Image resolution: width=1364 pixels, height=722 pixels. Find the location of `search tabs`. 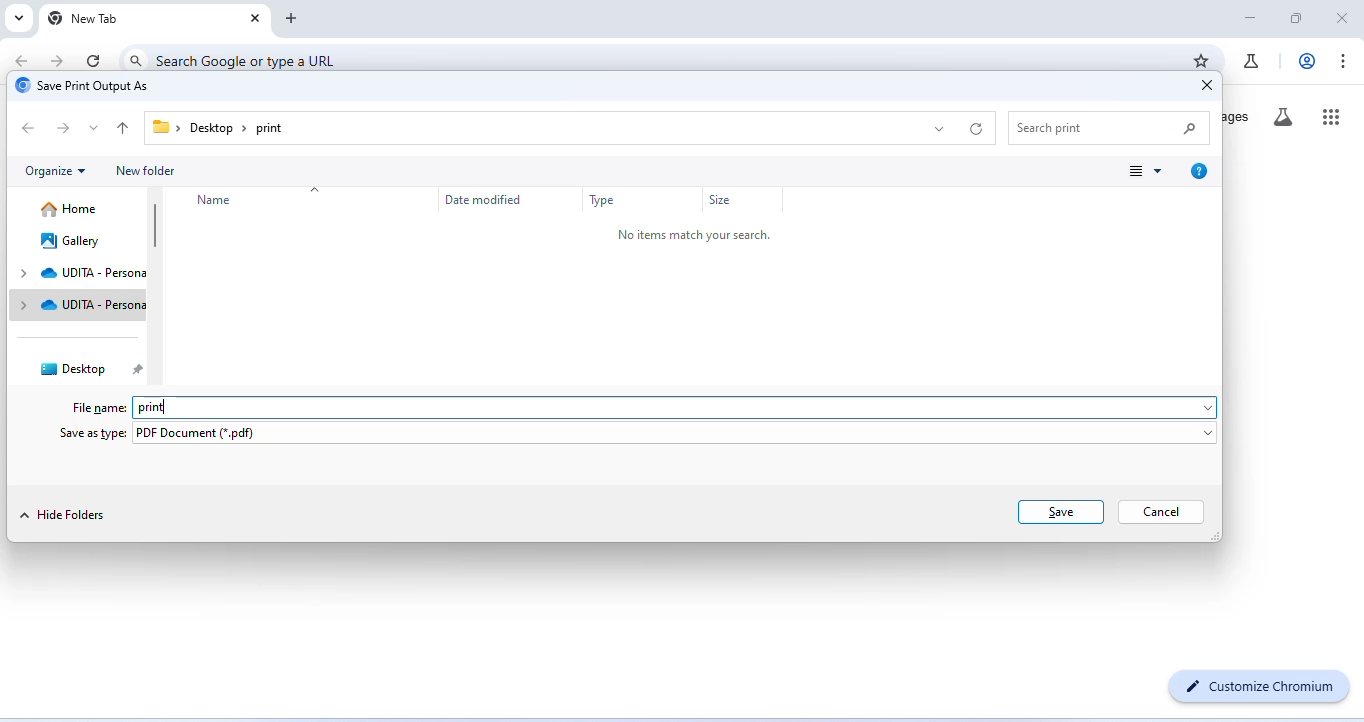

search tabs is located at coordinates (17, 18).